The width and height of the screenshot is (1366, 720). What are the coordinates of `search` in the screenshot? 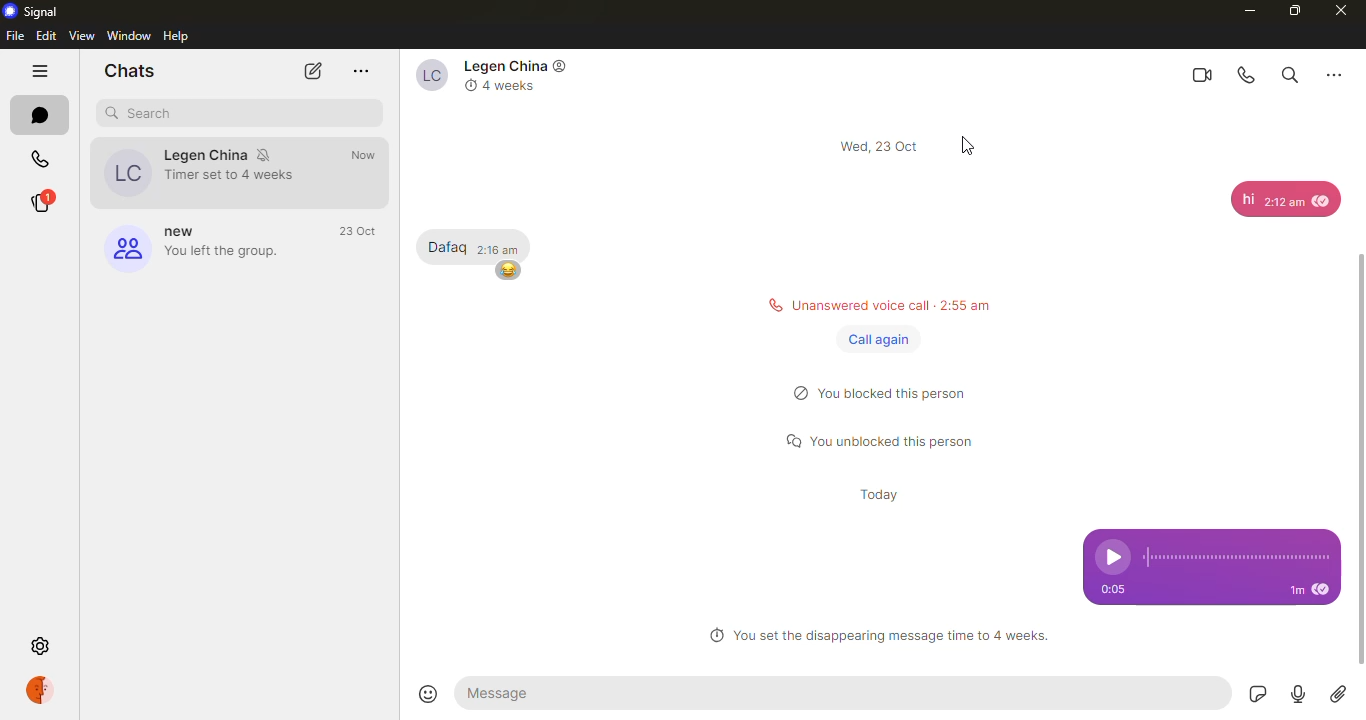 It's located at (142, 114).